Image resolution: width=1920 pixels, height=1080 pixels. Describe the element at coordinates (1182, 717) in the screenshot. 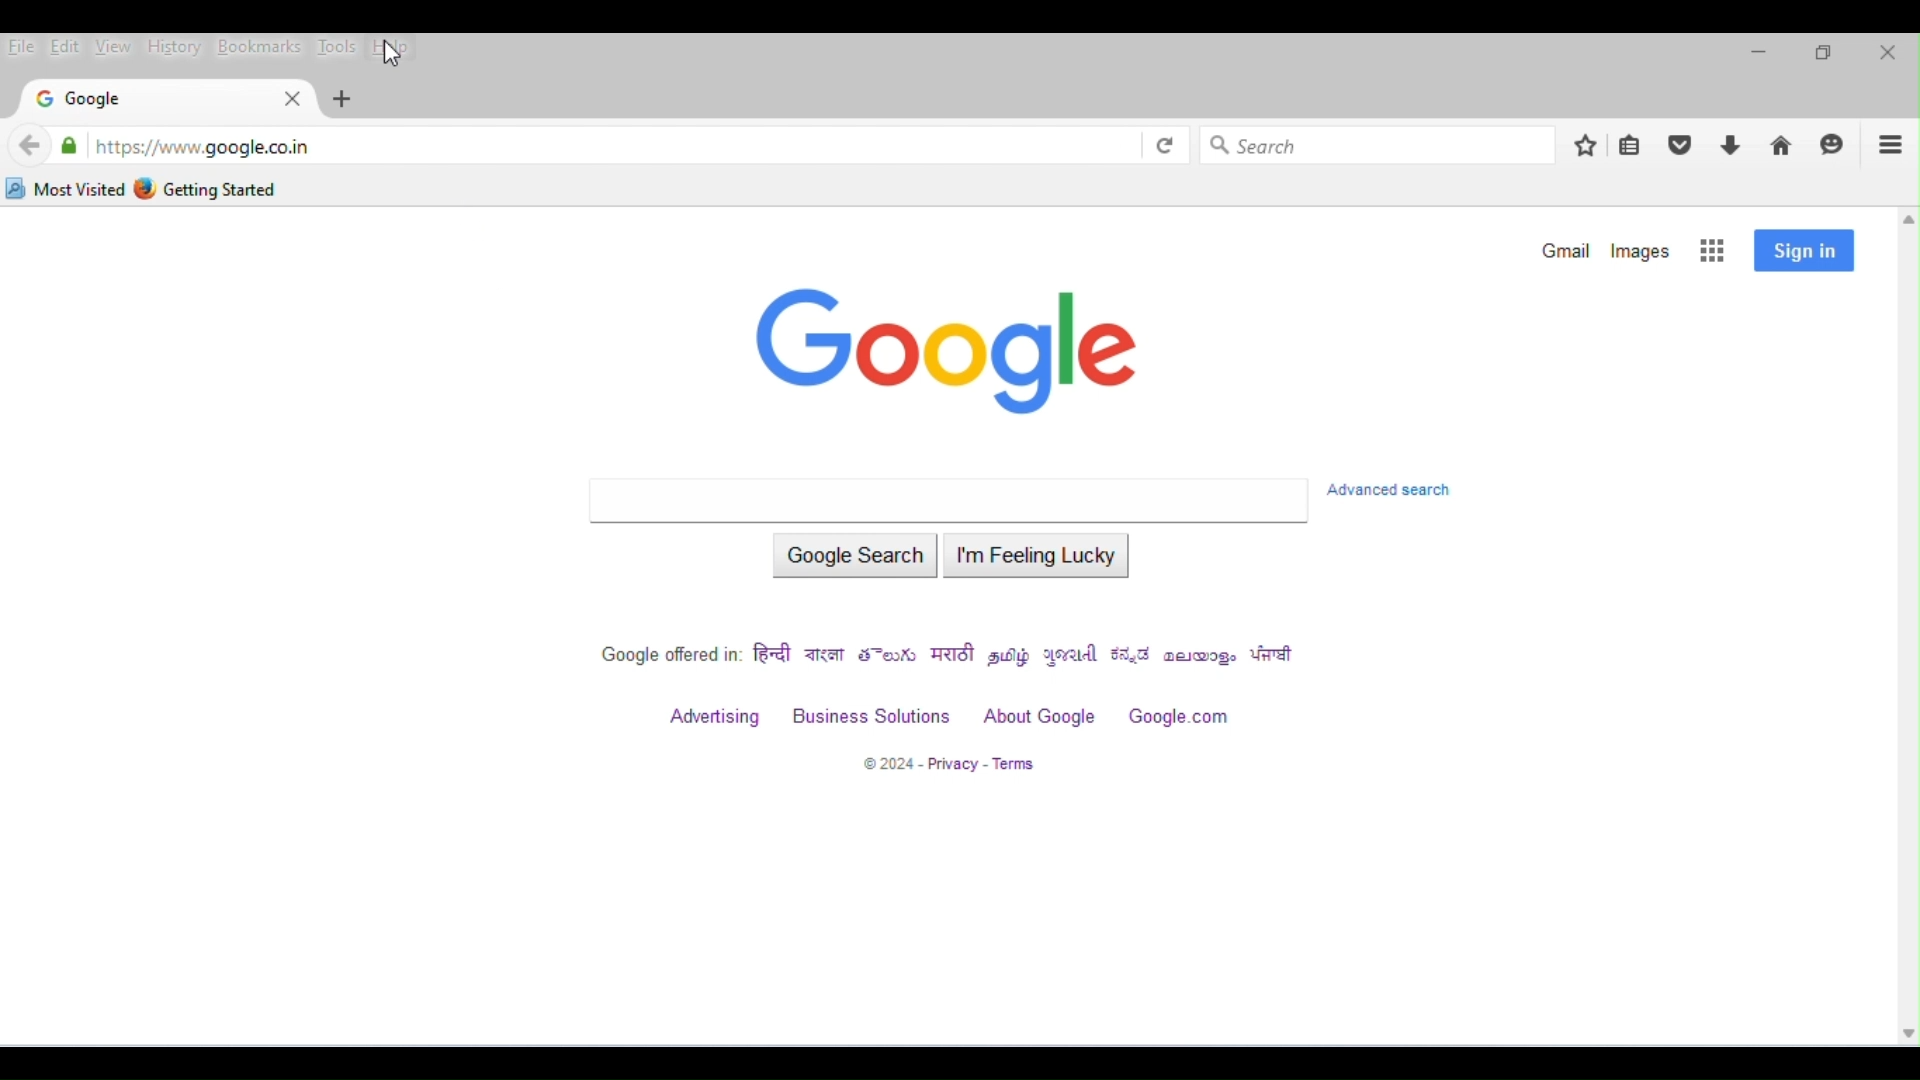

I see `google.com` at that location.